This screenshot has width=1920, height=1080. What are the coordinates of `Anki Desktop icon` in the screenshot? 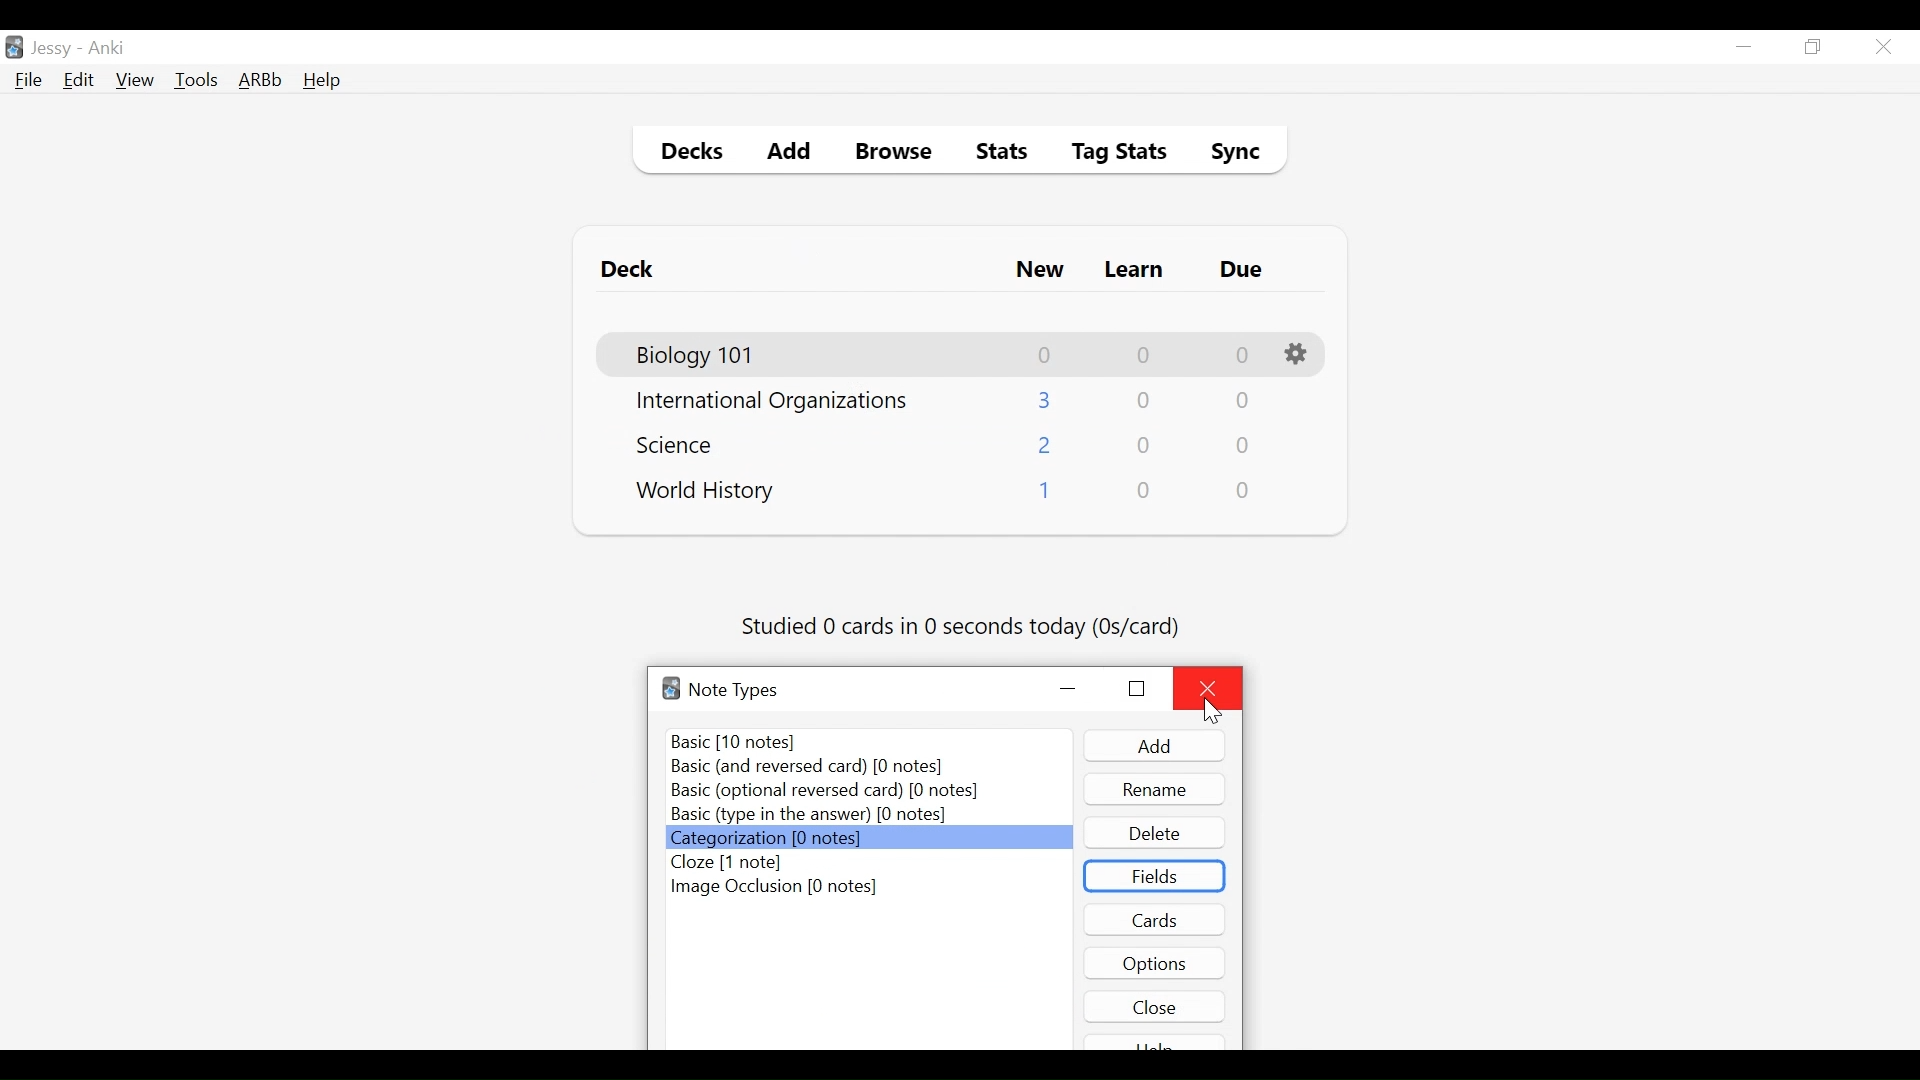 It's located at (14, 48).